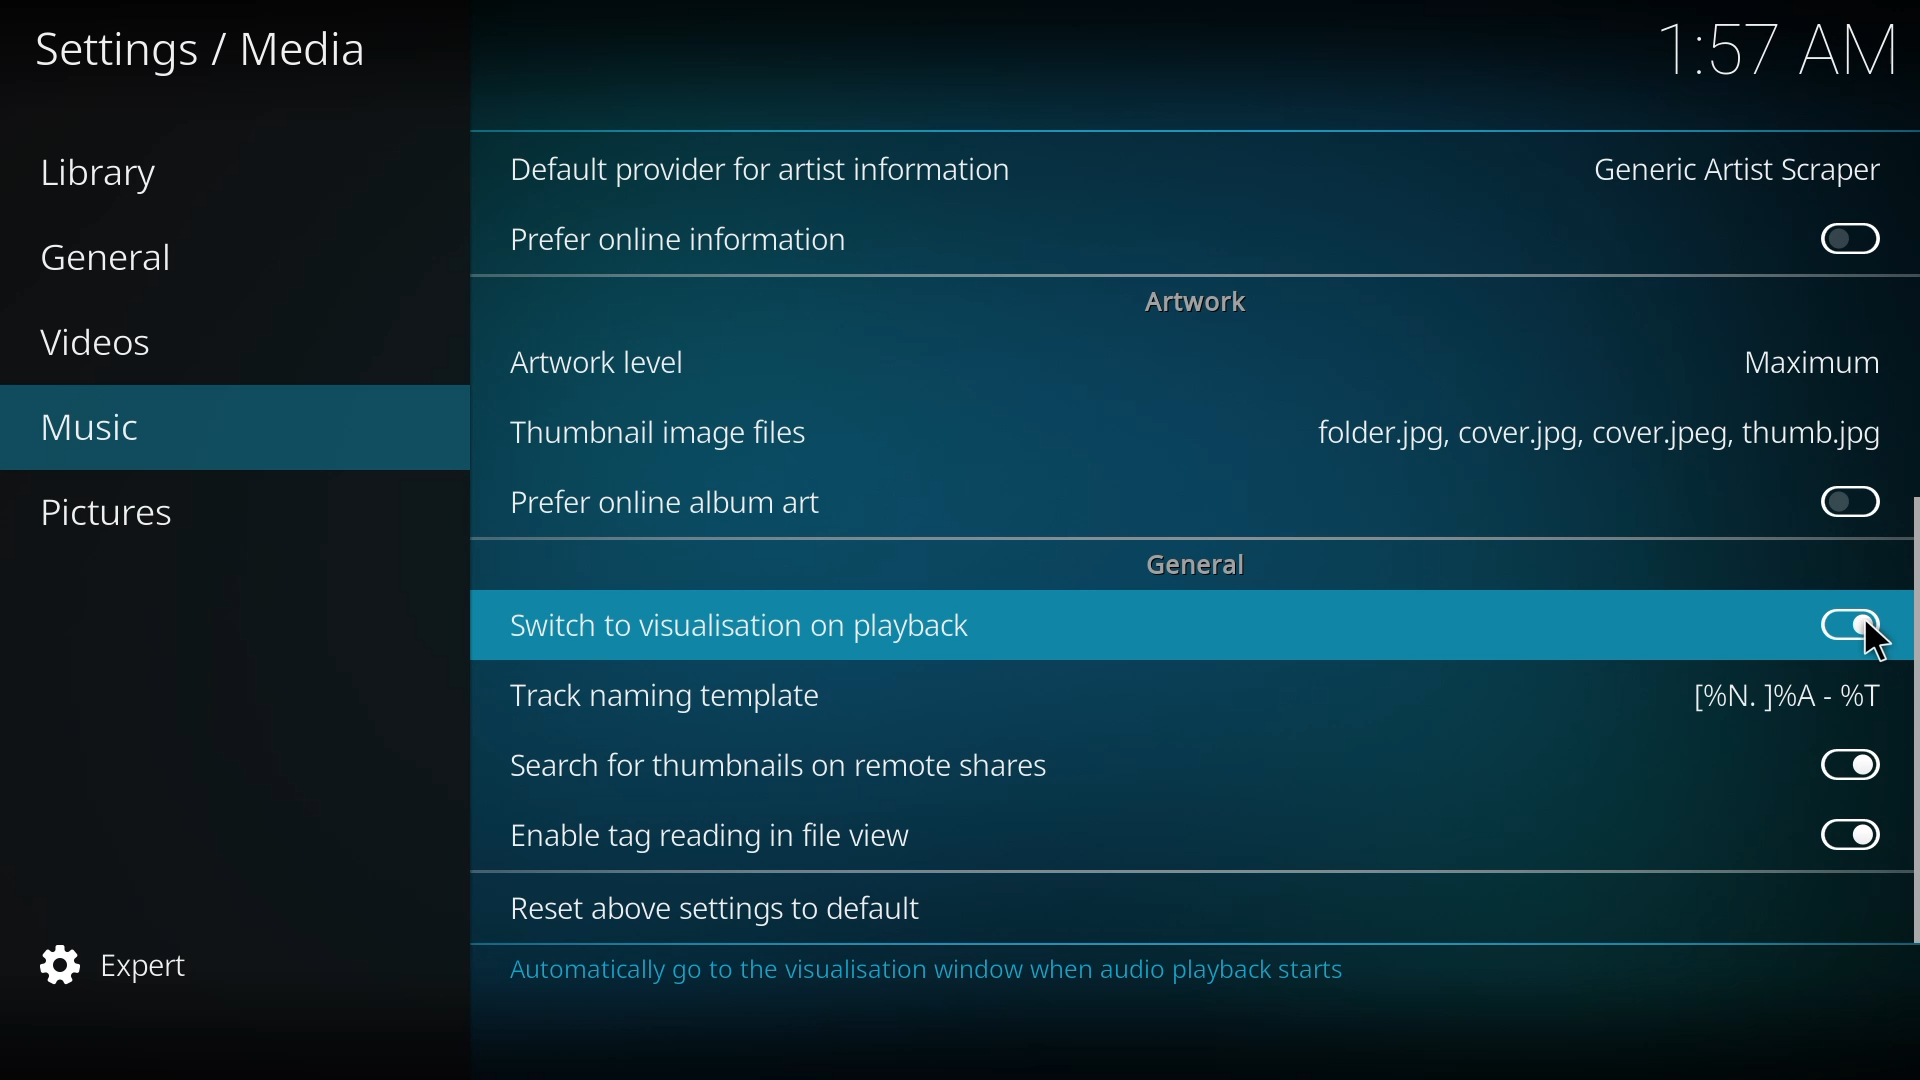 The image size is (1920, 1080). Describe the element at coordinates (650, 433) in the screenshot. I see `thumbnail image file` at that location.